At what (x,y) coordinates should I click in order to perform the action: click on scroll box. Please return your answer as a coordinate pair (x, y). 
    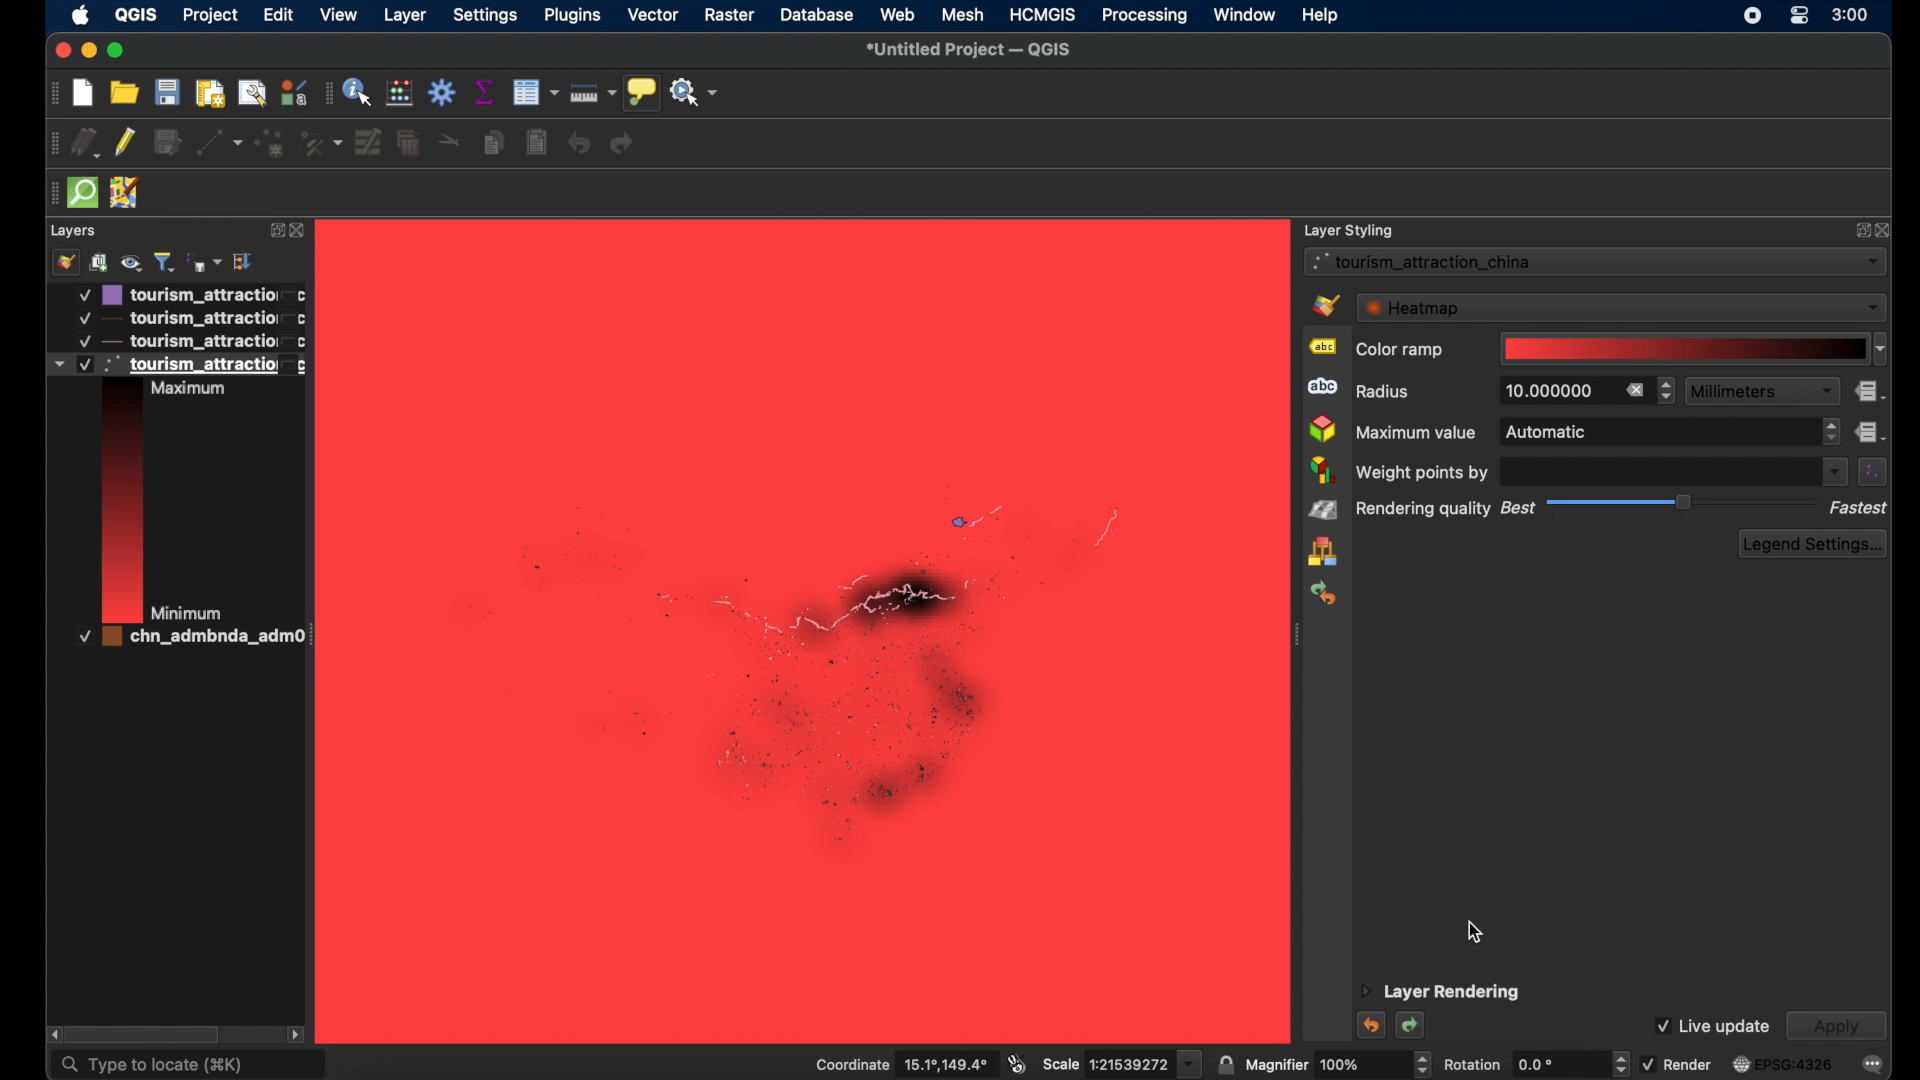
    Looking at the image, I should click on (150, 1033).